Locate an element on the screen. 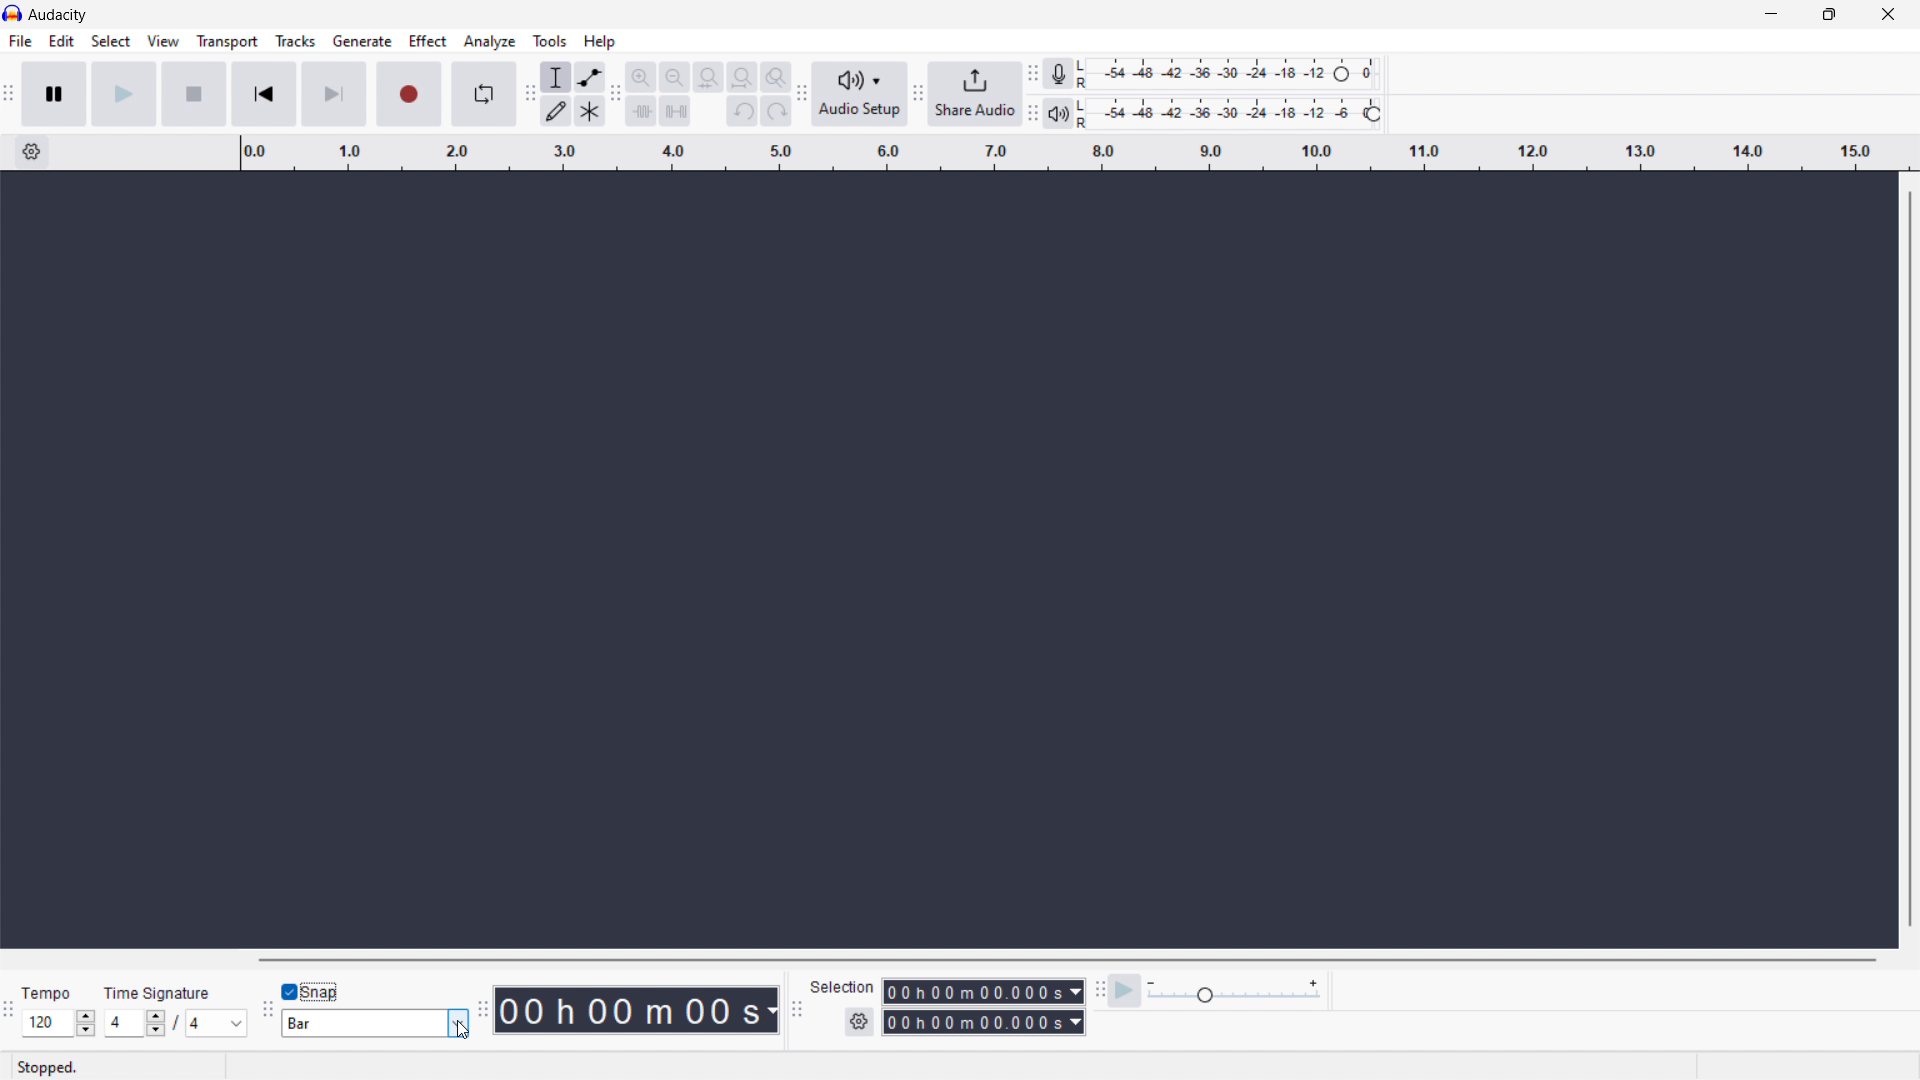 The image size is (1920, 1080). envelop tool is located at coordinates (589, 78).